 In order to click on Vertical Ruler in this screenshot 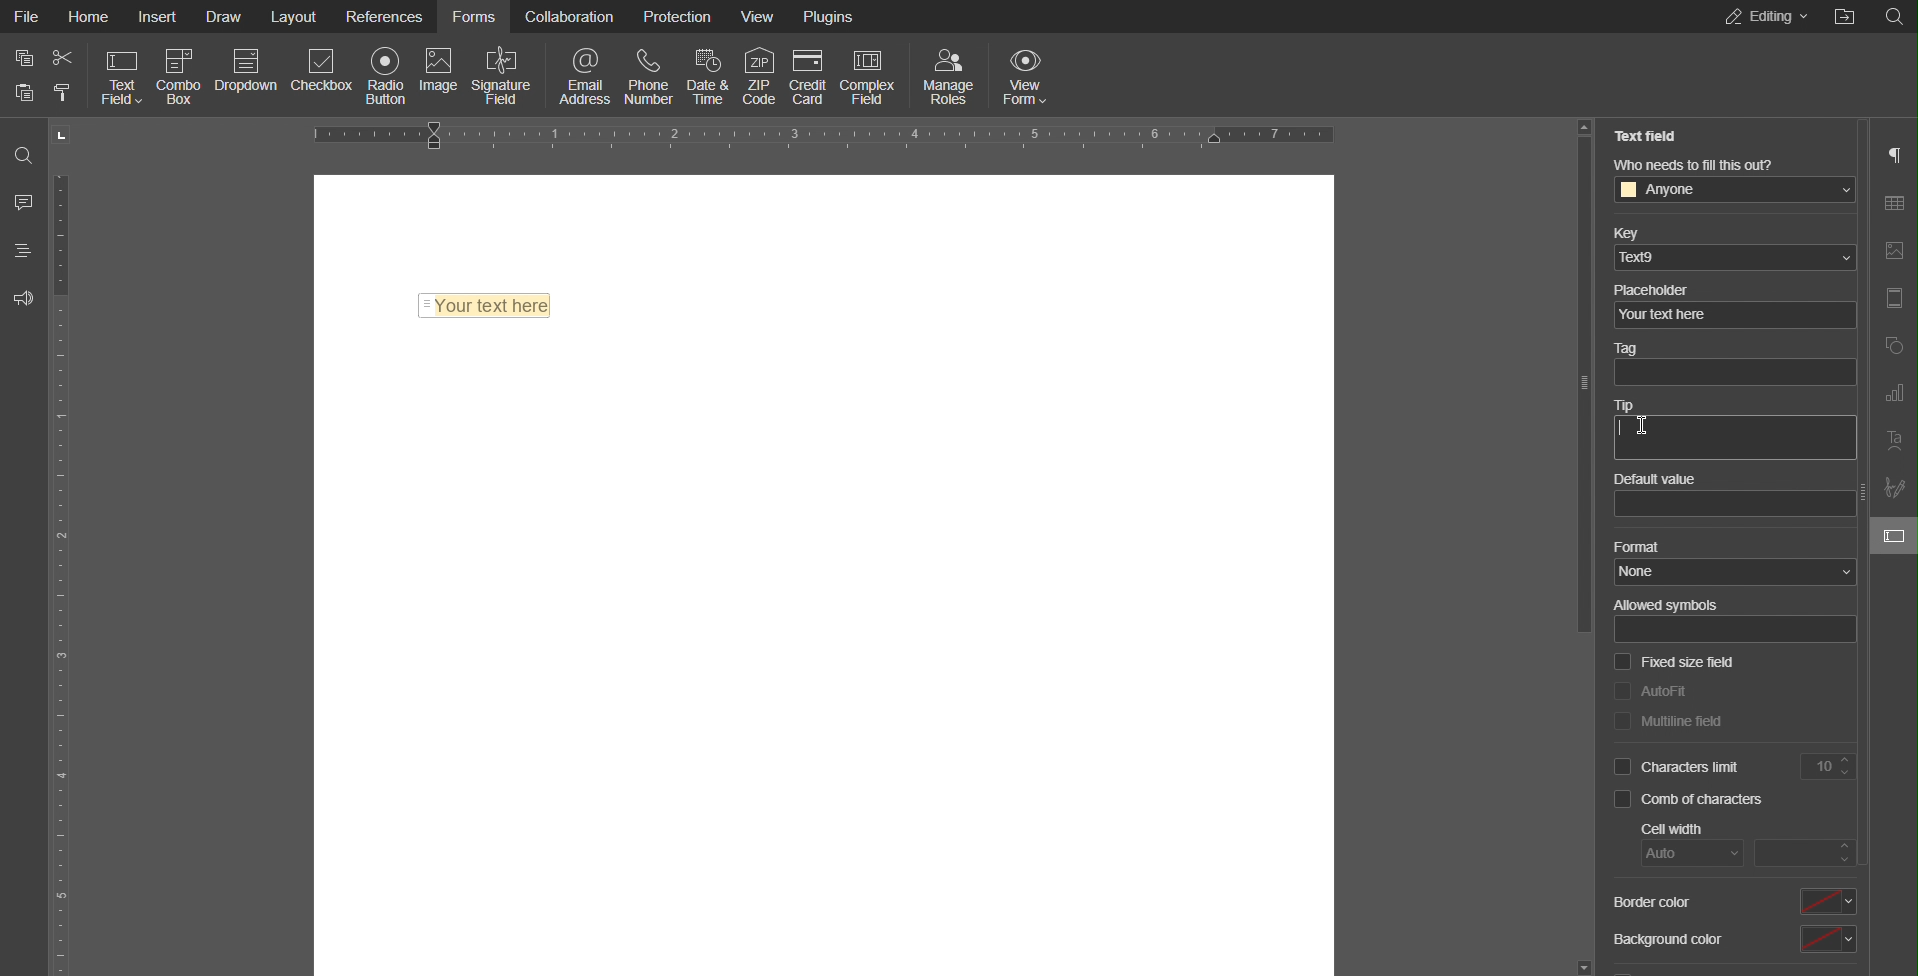, I will do `click(63, 548)`.